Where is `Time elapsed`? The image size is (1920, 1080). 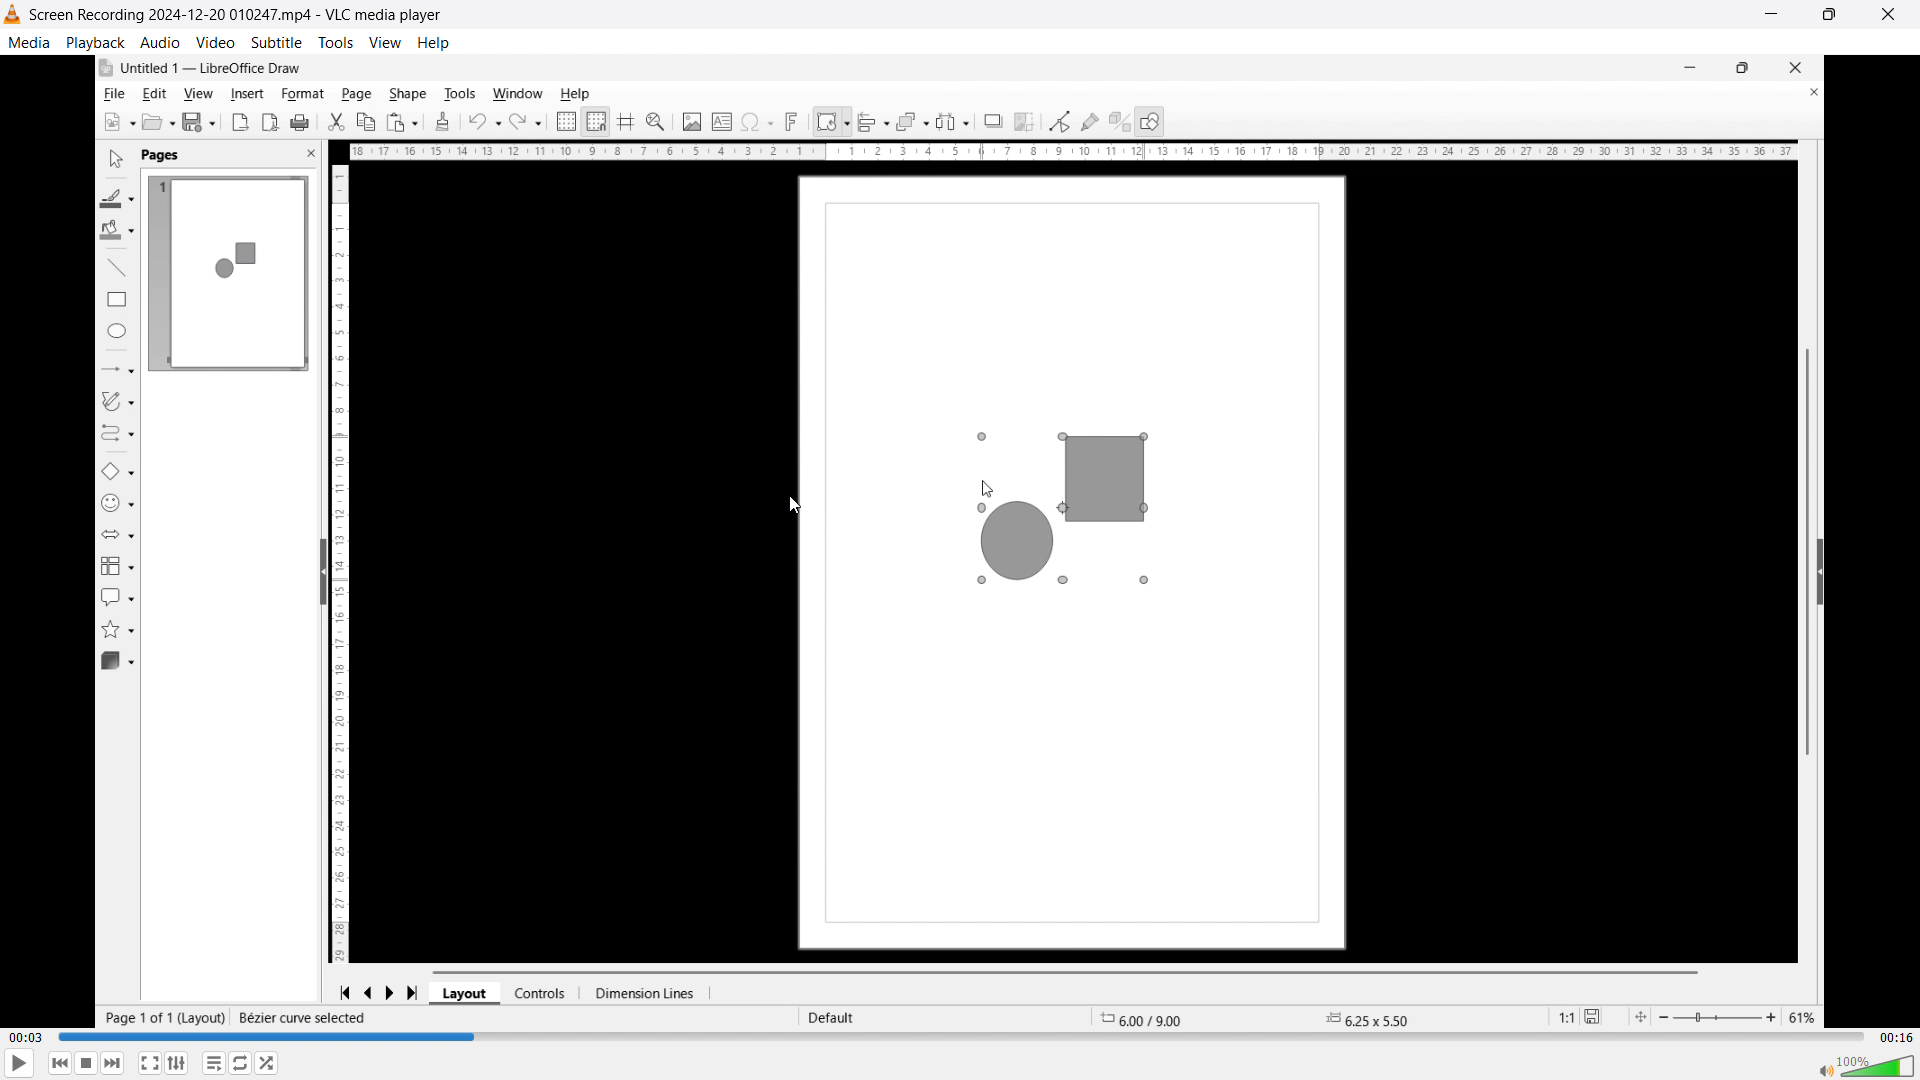
Time elapsed is located at coordinates (28, 1038).